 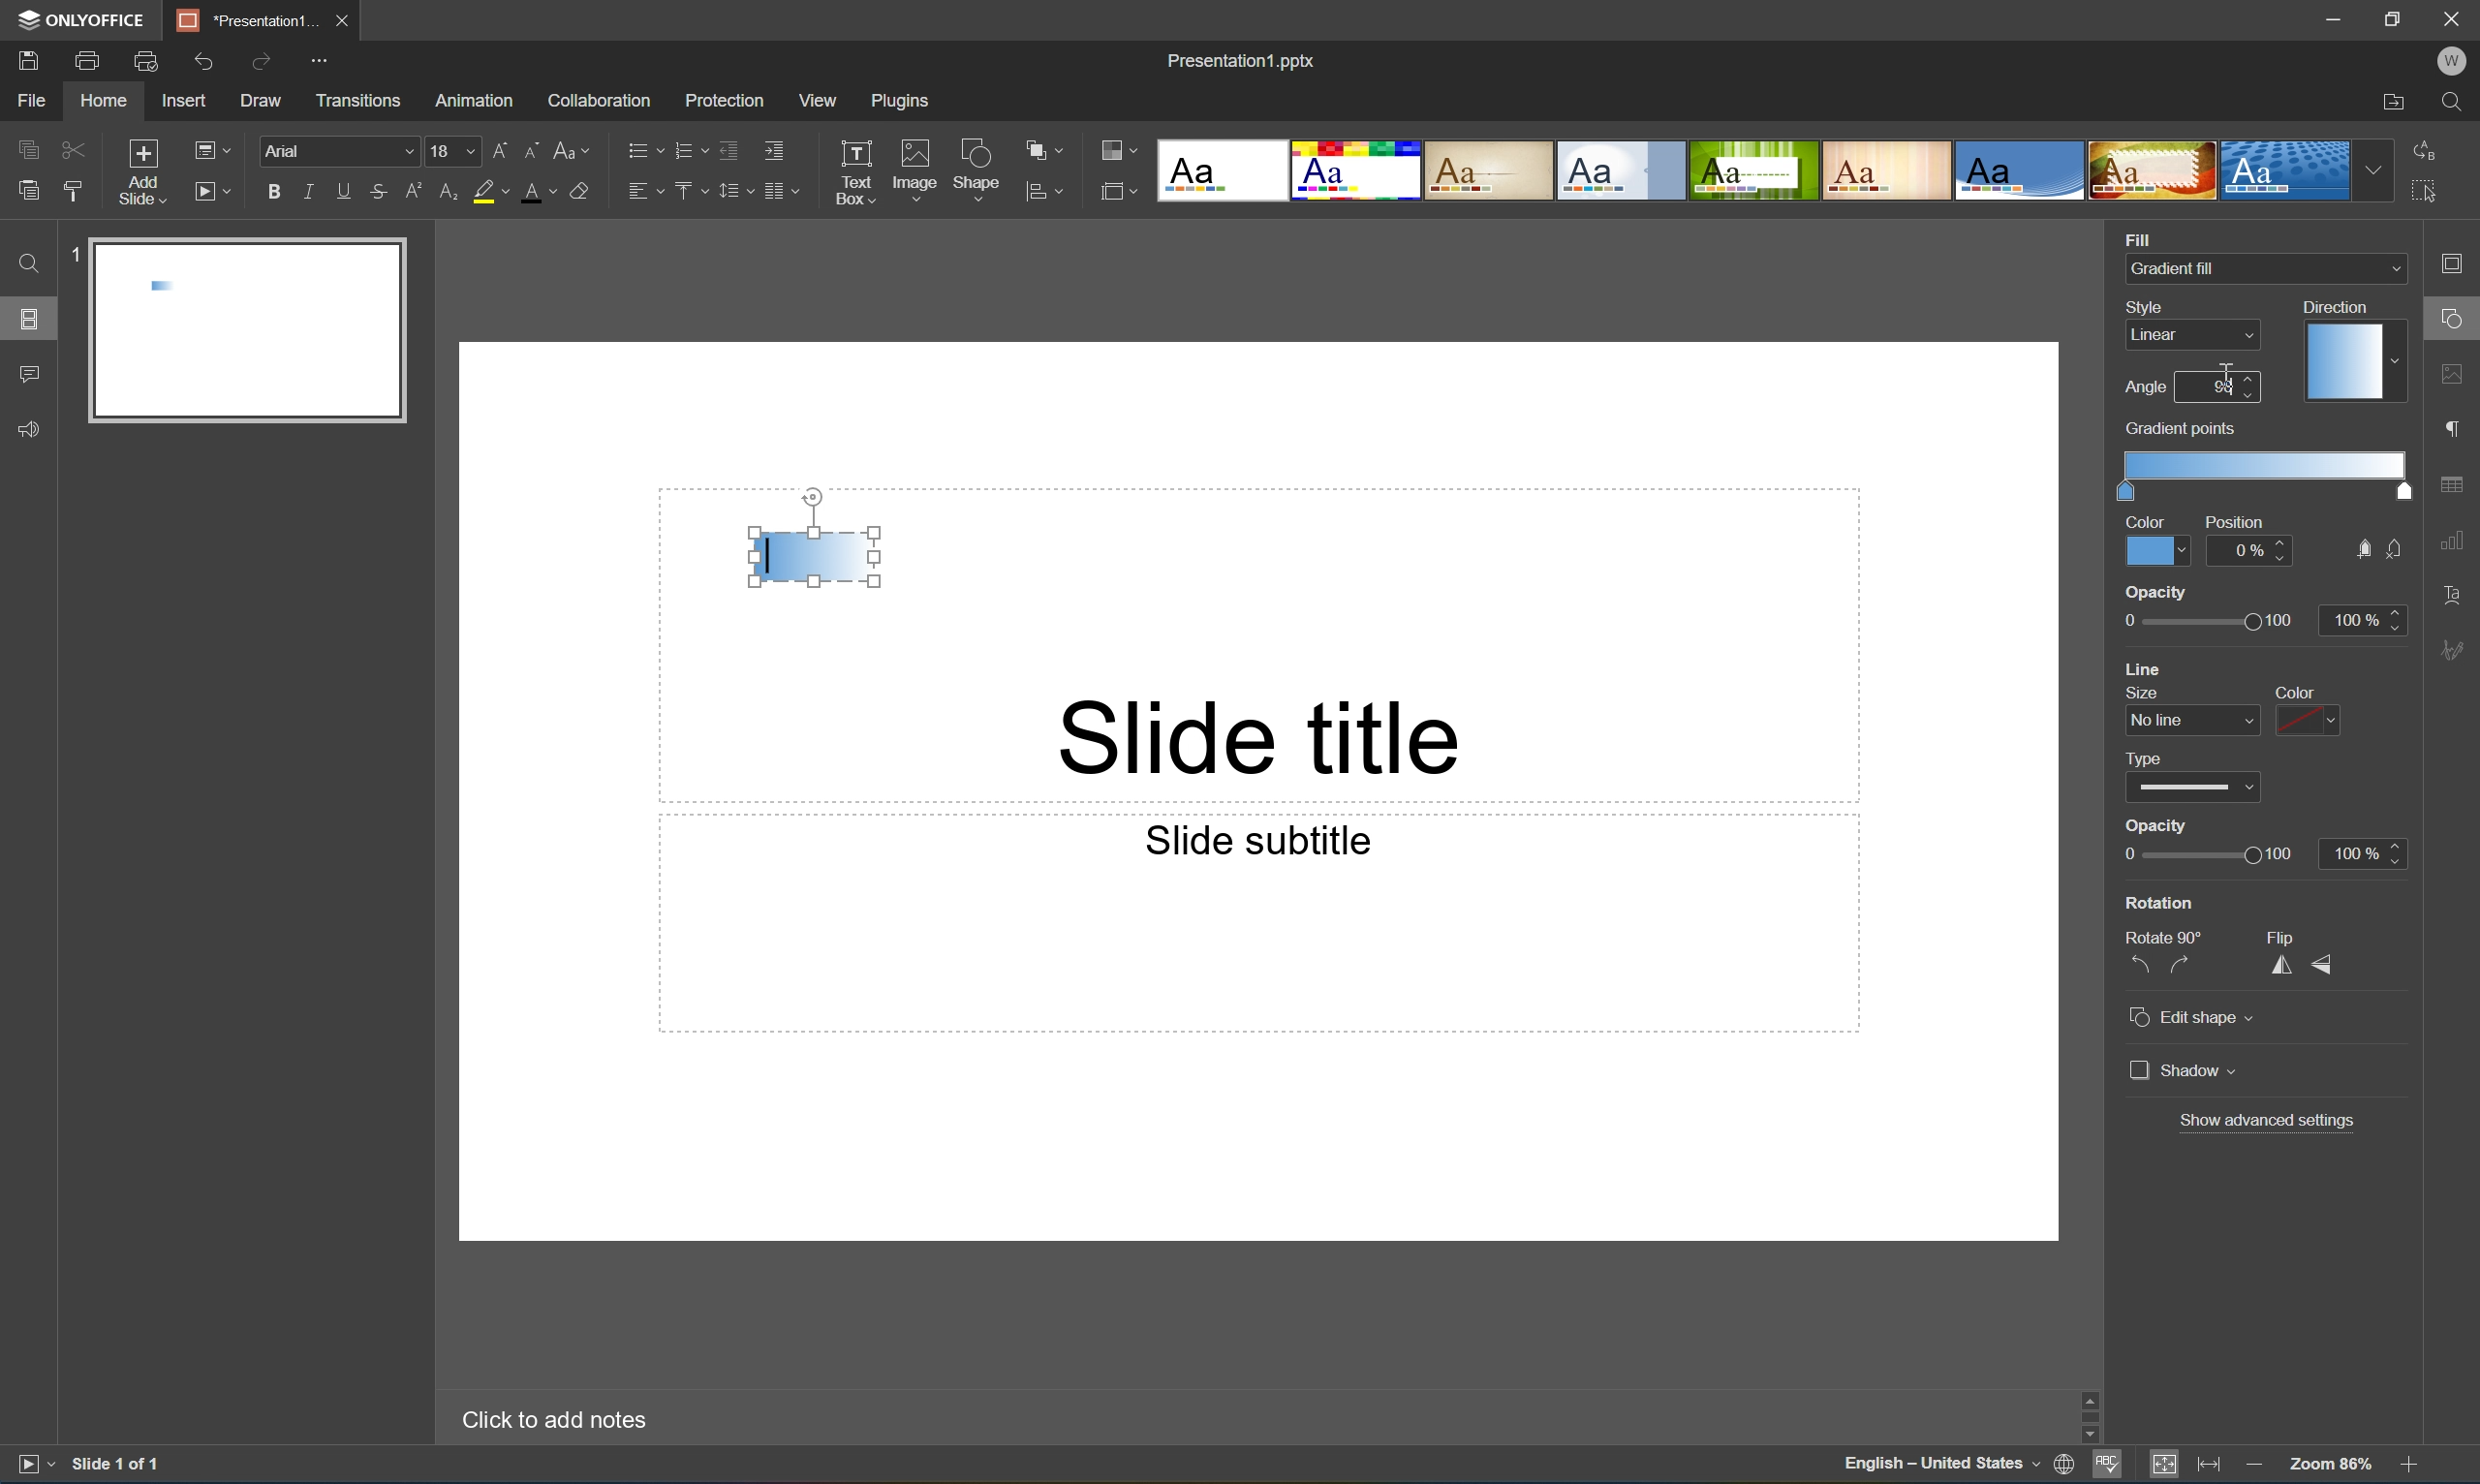 What do you see at coordinates (102, 102) in the screenshot?
I see `Home` at bounding box center [102, 102].